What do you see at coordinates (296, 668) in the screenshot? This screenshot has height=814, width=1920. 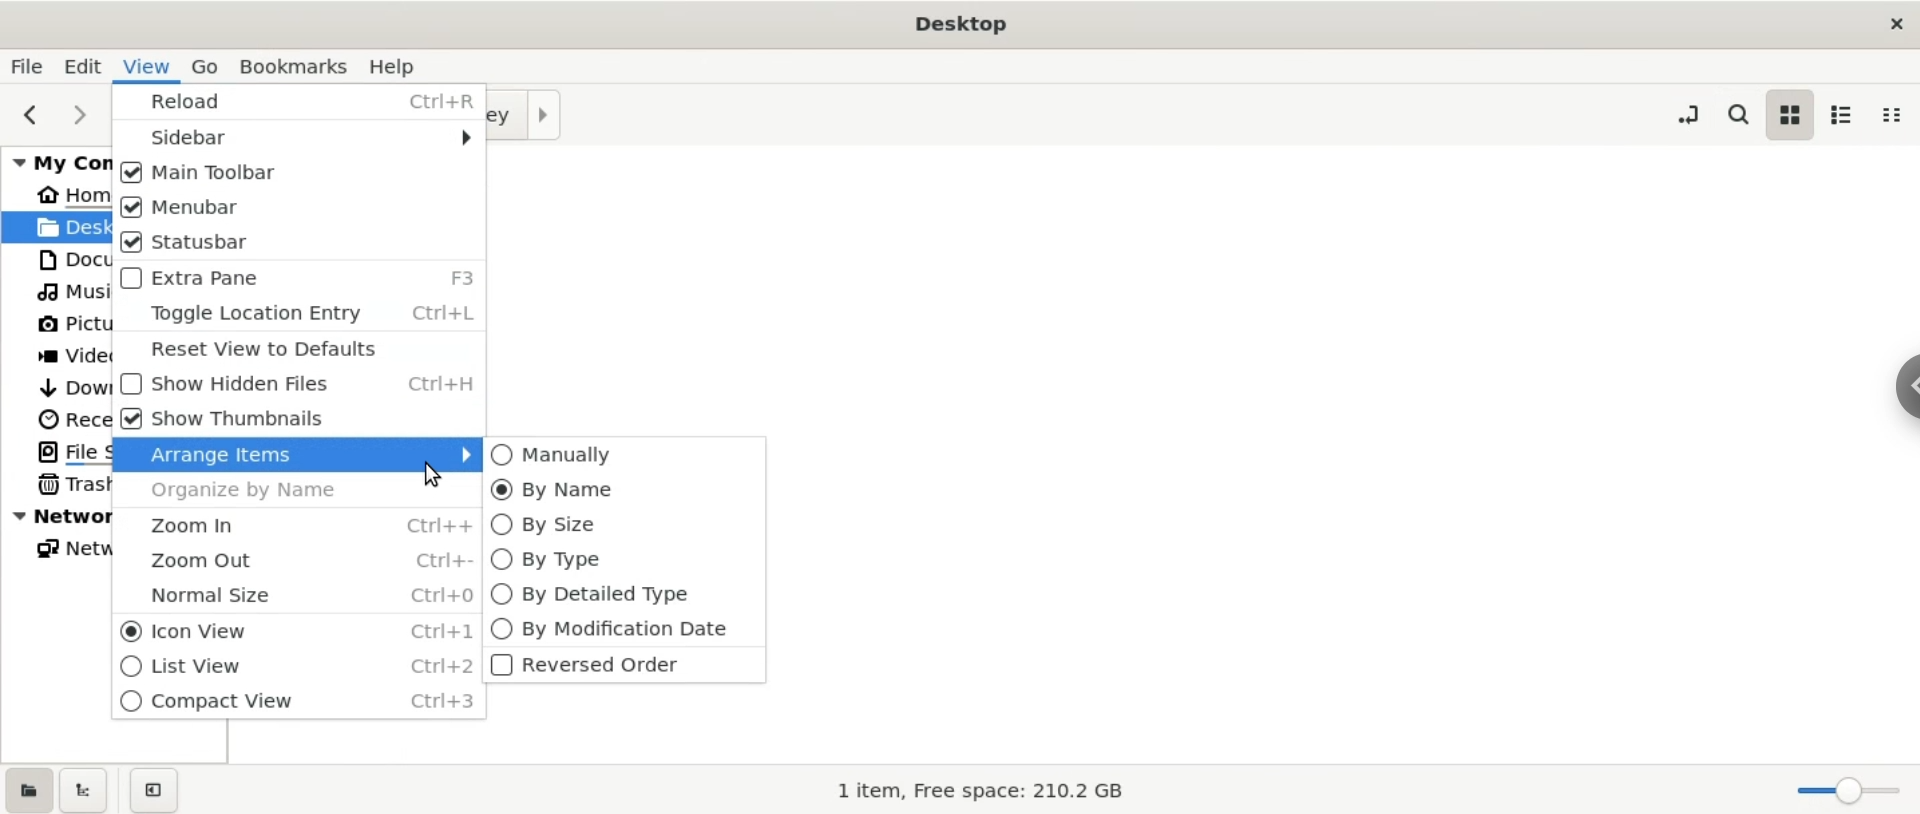 I see `list view` at bounding box center [296, 668].